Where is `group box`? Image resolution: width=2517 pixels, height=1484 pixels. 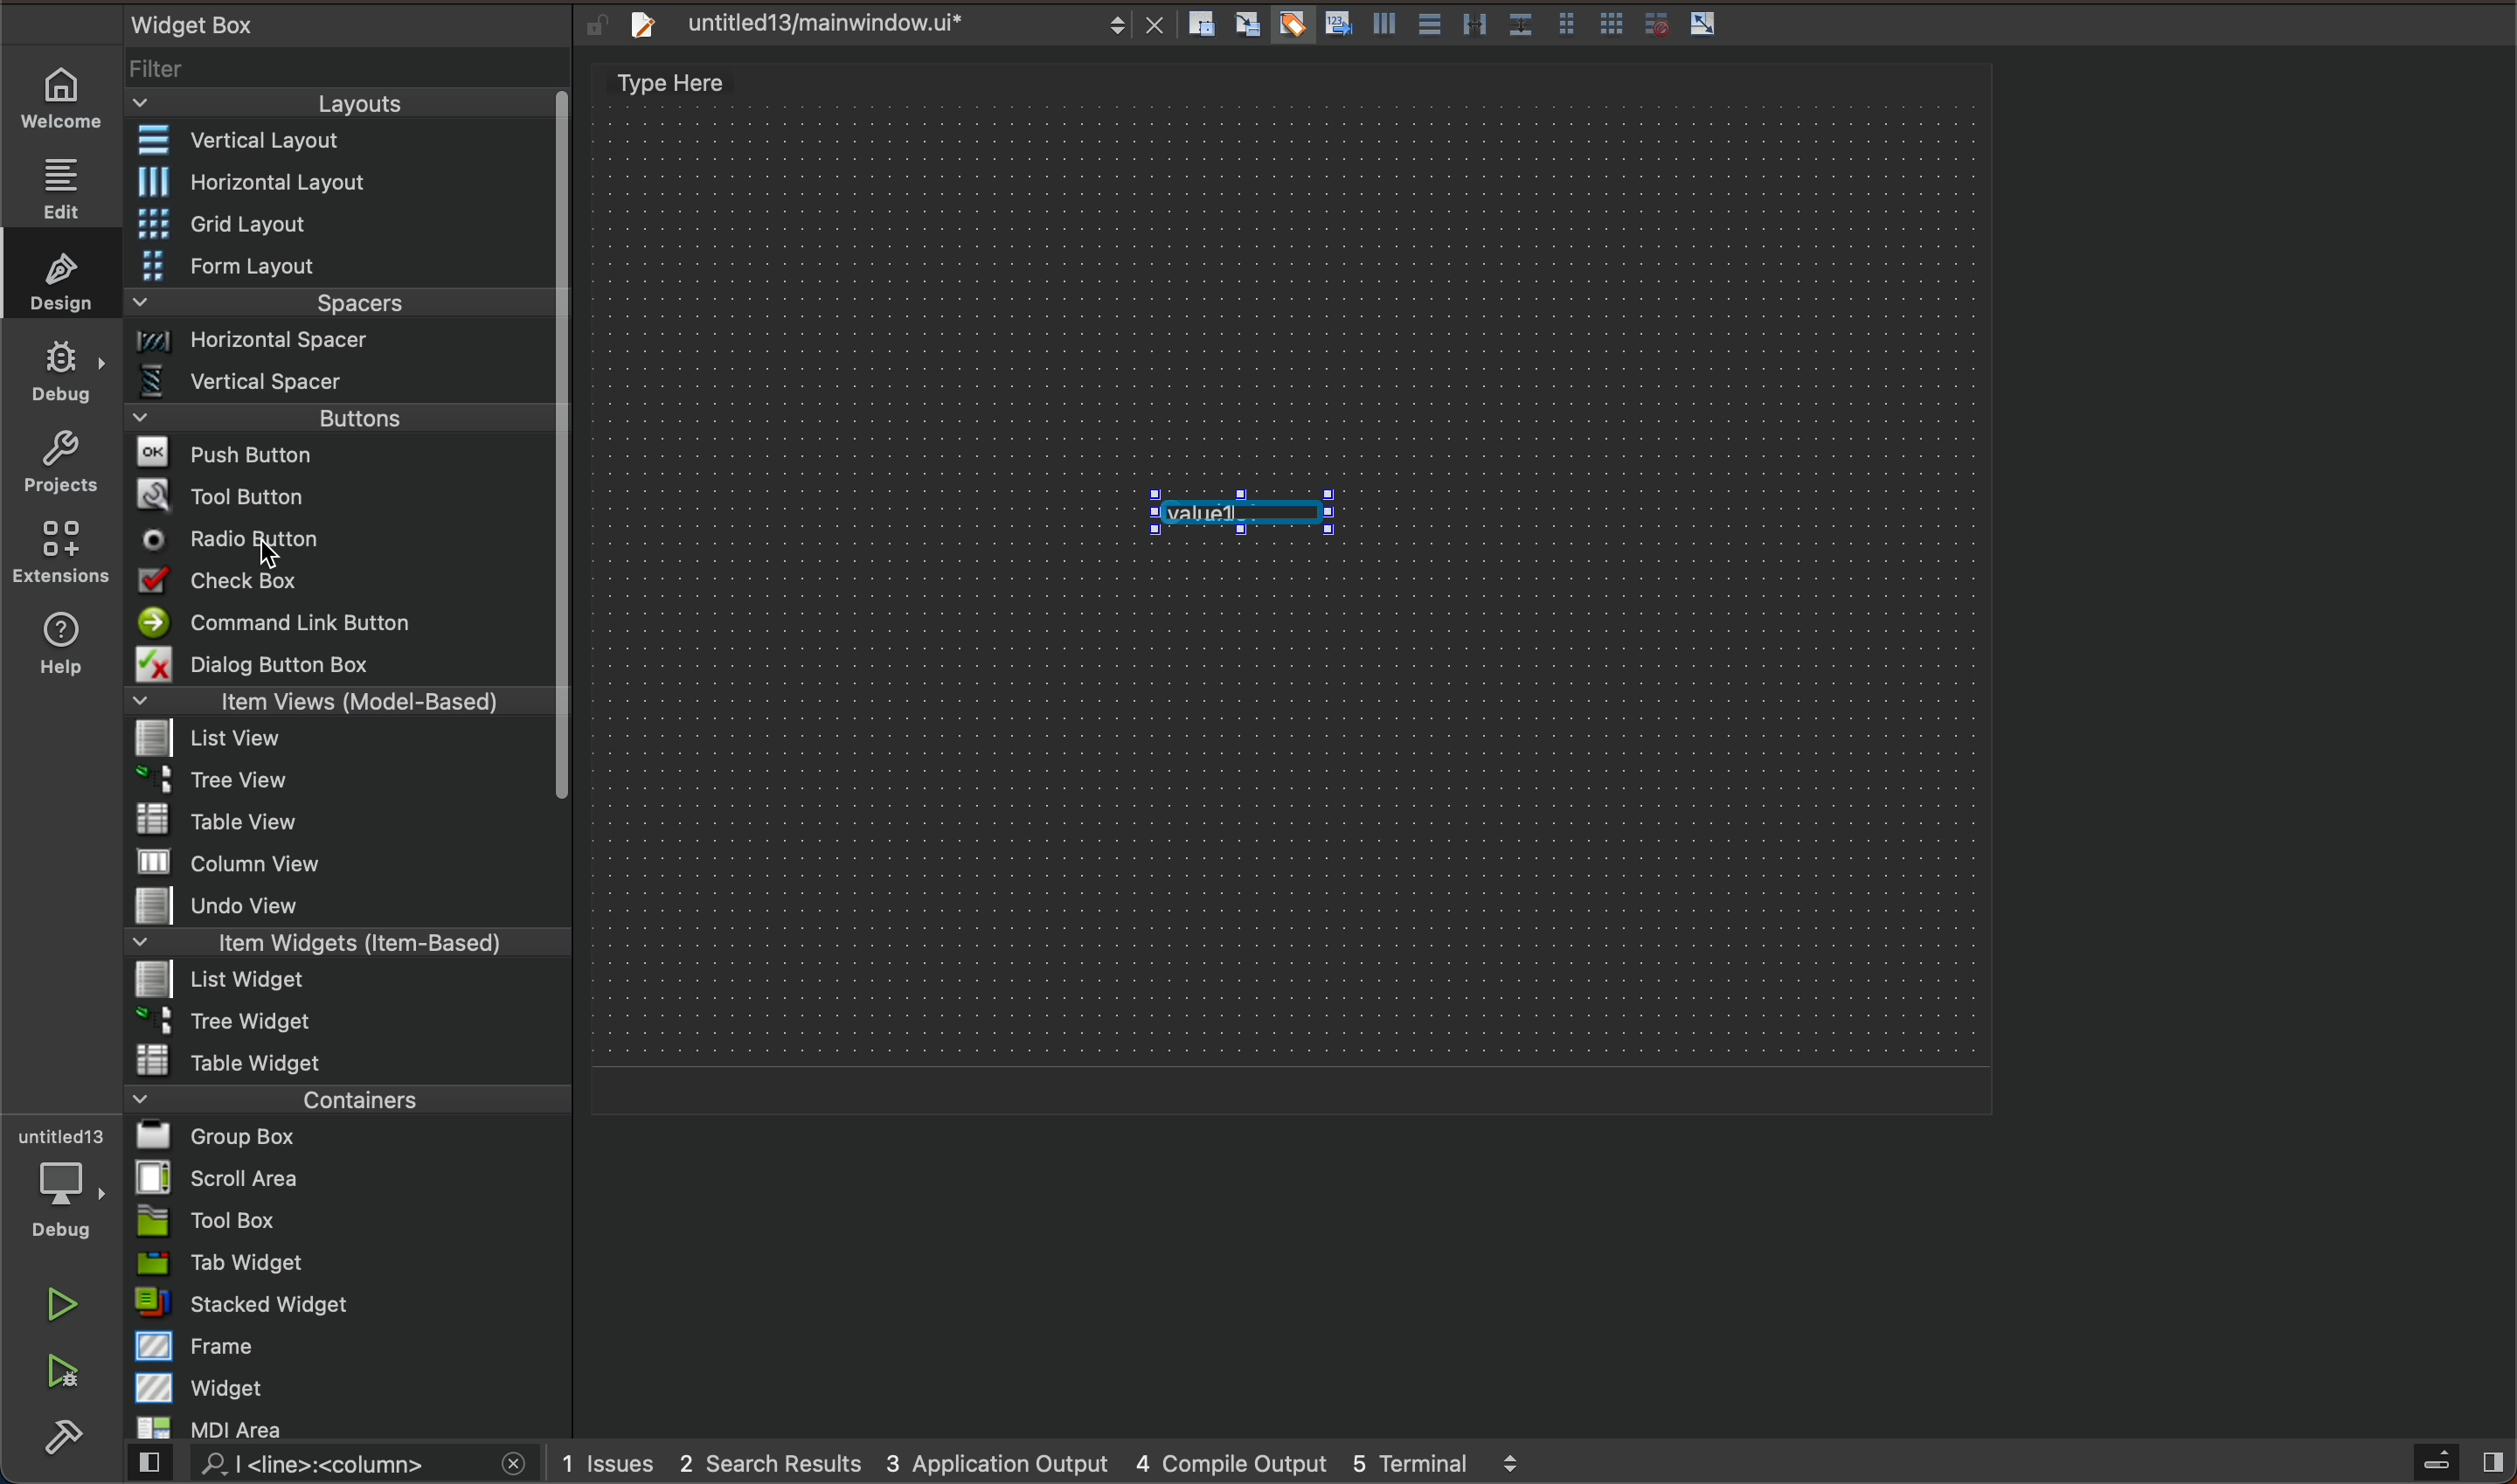
group box is located at coordinates (349, 1135).